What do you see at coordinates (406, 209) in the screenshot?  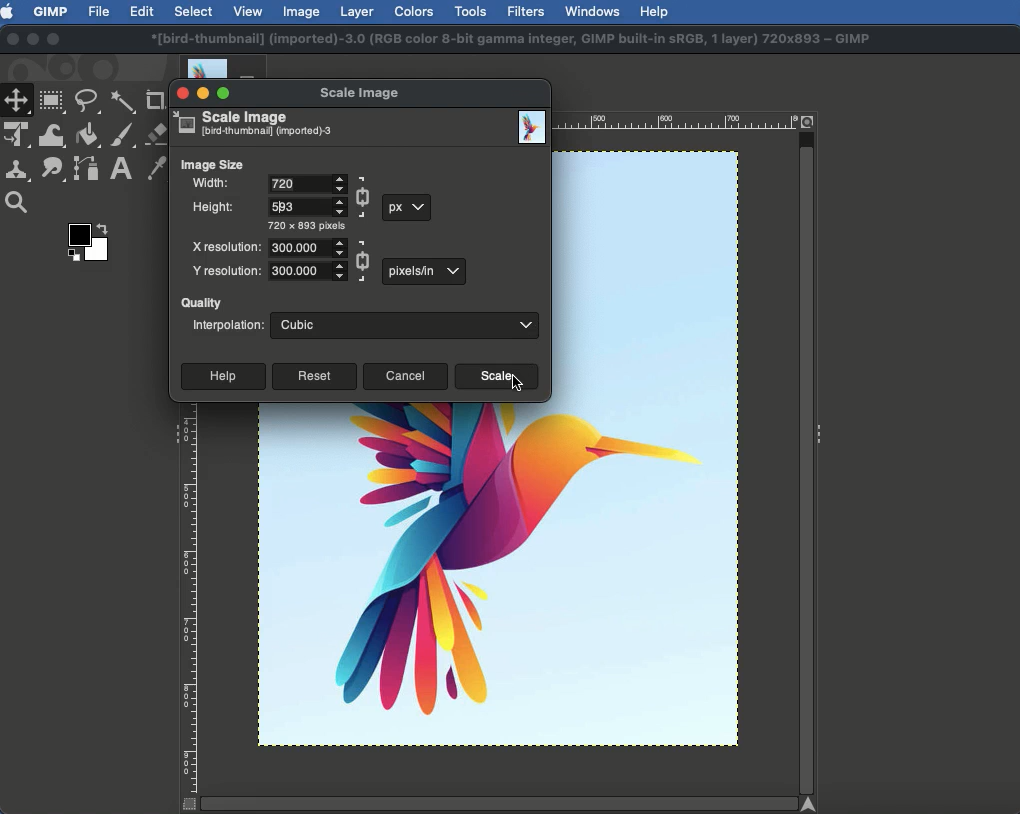 I see `px` at bounding box center [406, 209].